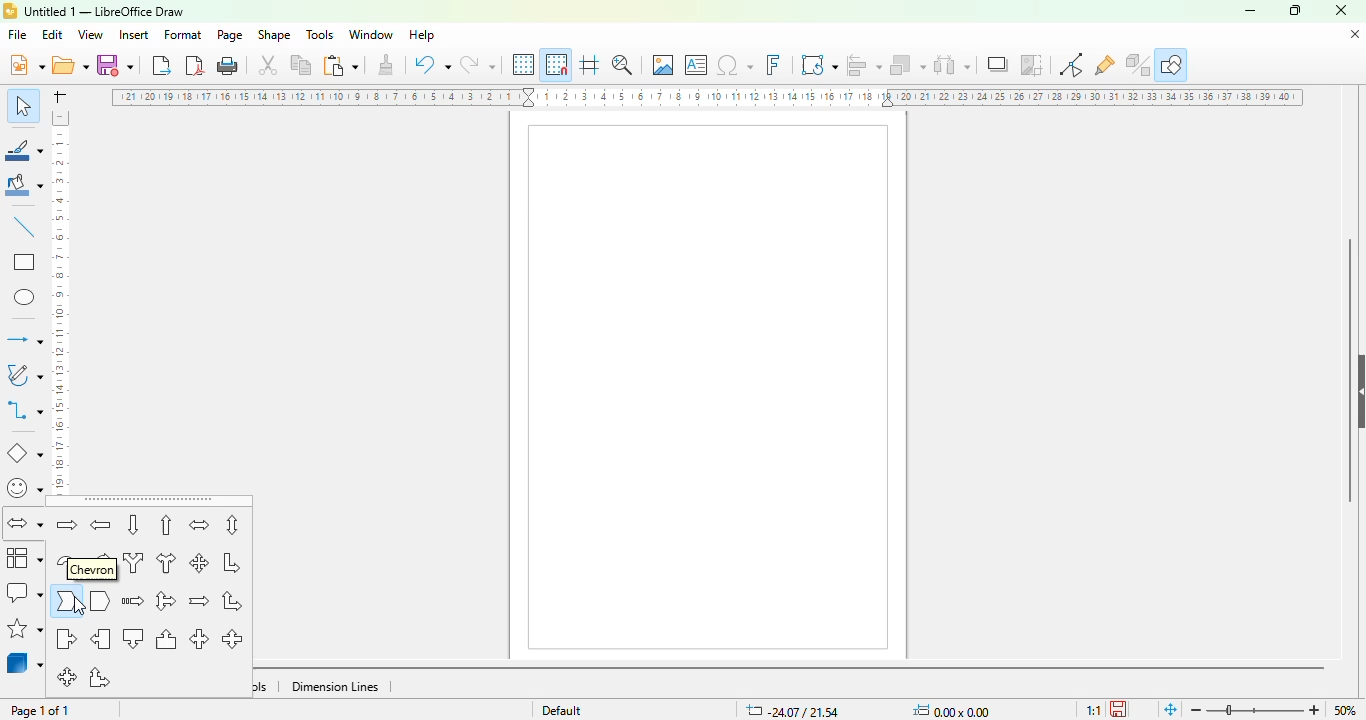 Image resolution: width=1366 pixels, height=720 pixels. I want to click on paste, so click(340, 65).